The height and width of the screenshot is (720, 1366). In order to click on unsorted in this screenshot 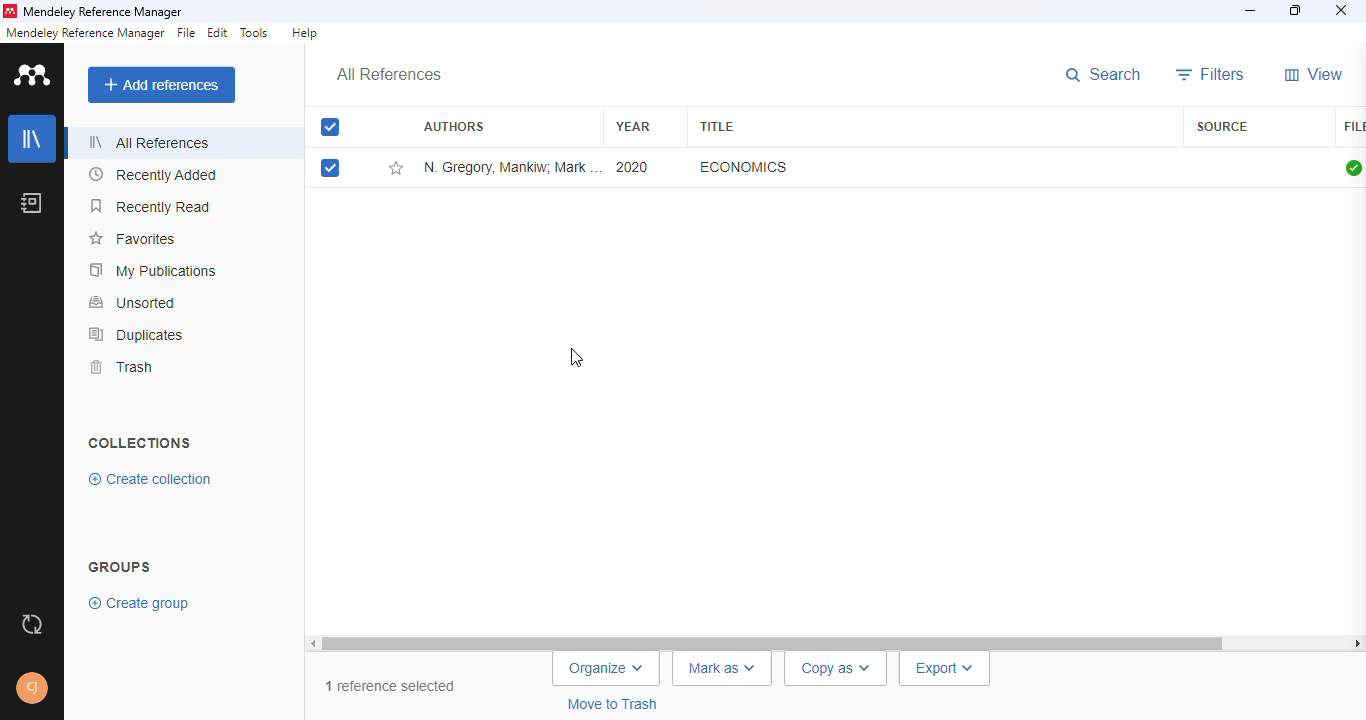, I will do `click(134, 302)`.